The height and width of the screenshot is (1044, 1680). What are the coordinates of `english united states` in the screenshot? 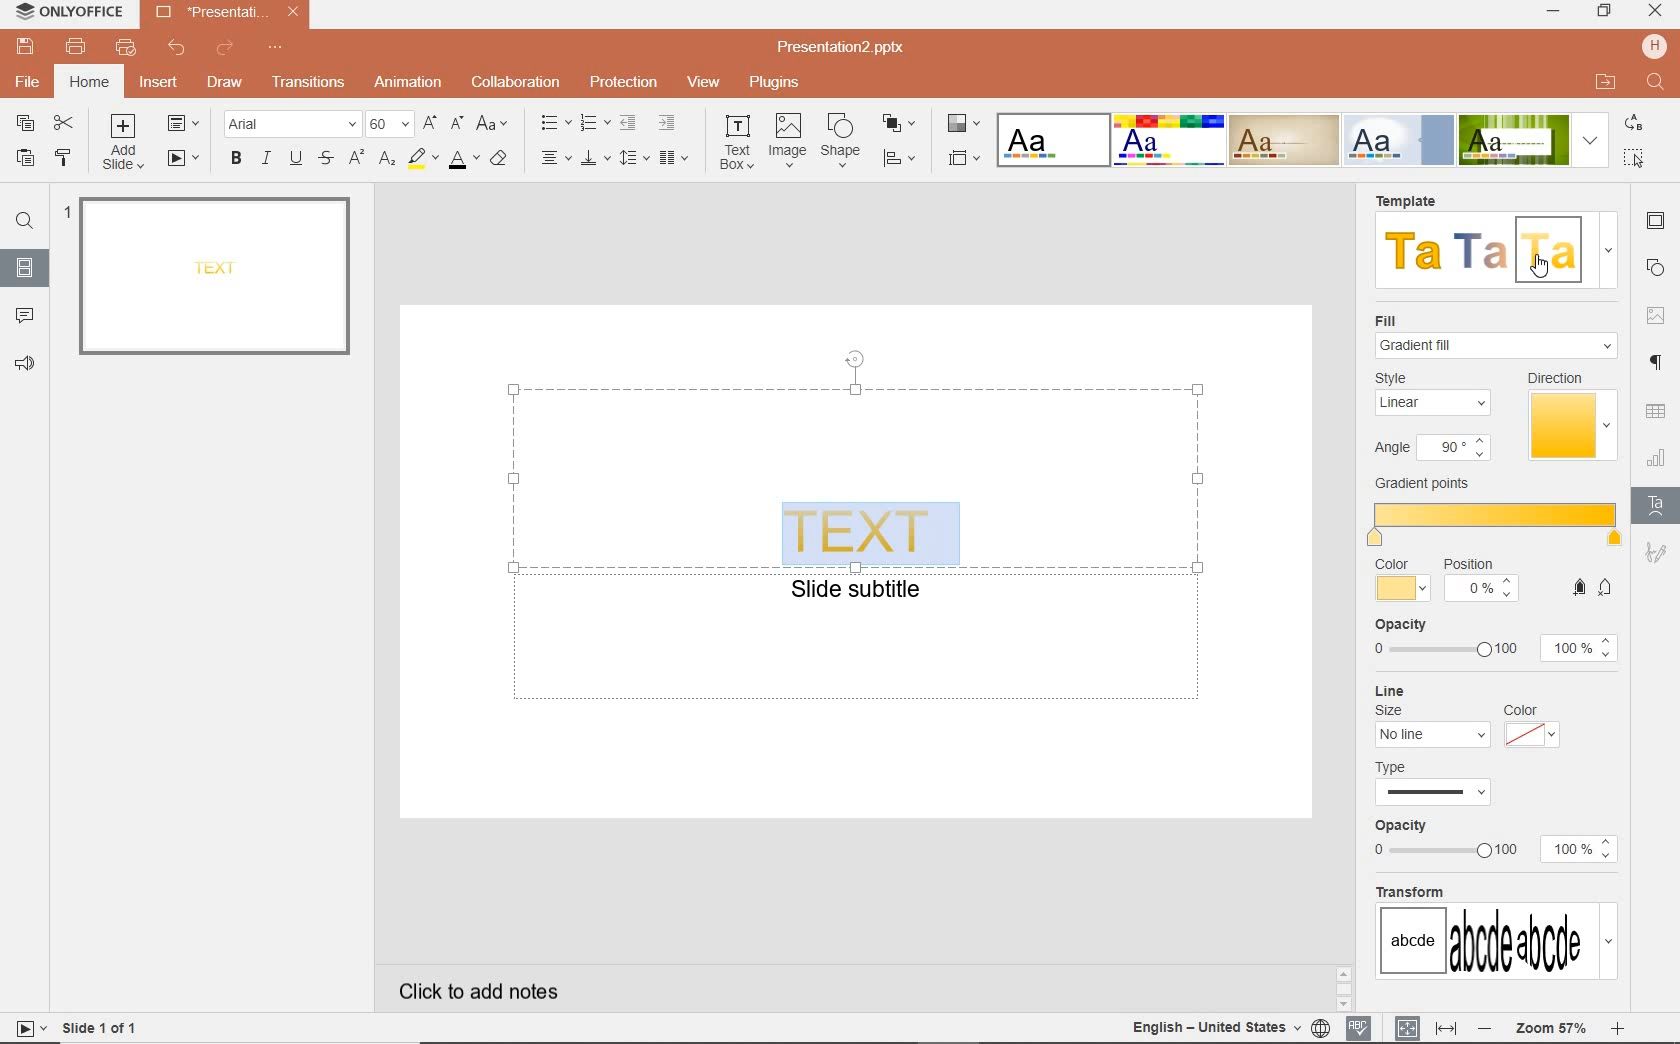 It's located at (1212, 1029).